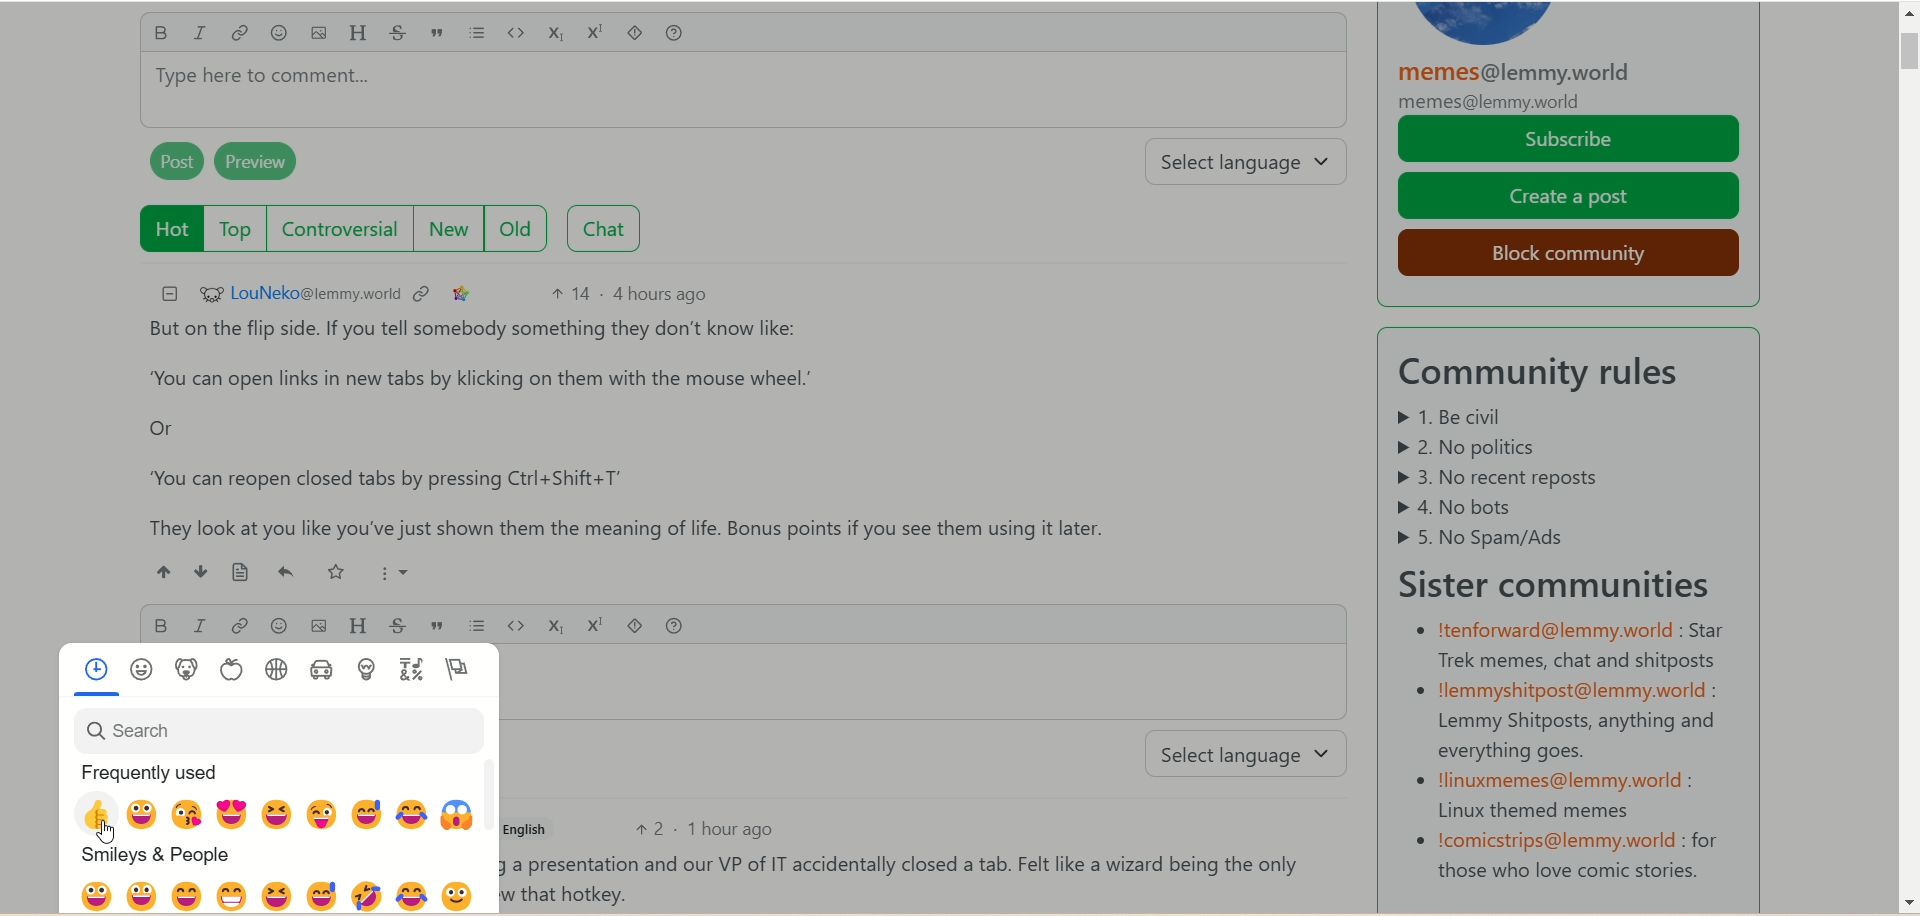 The width and height of the screenshot is (1920, 916). Describe the element at coordinates (596, 30) in the screenshot. I see `superscript` at that location.